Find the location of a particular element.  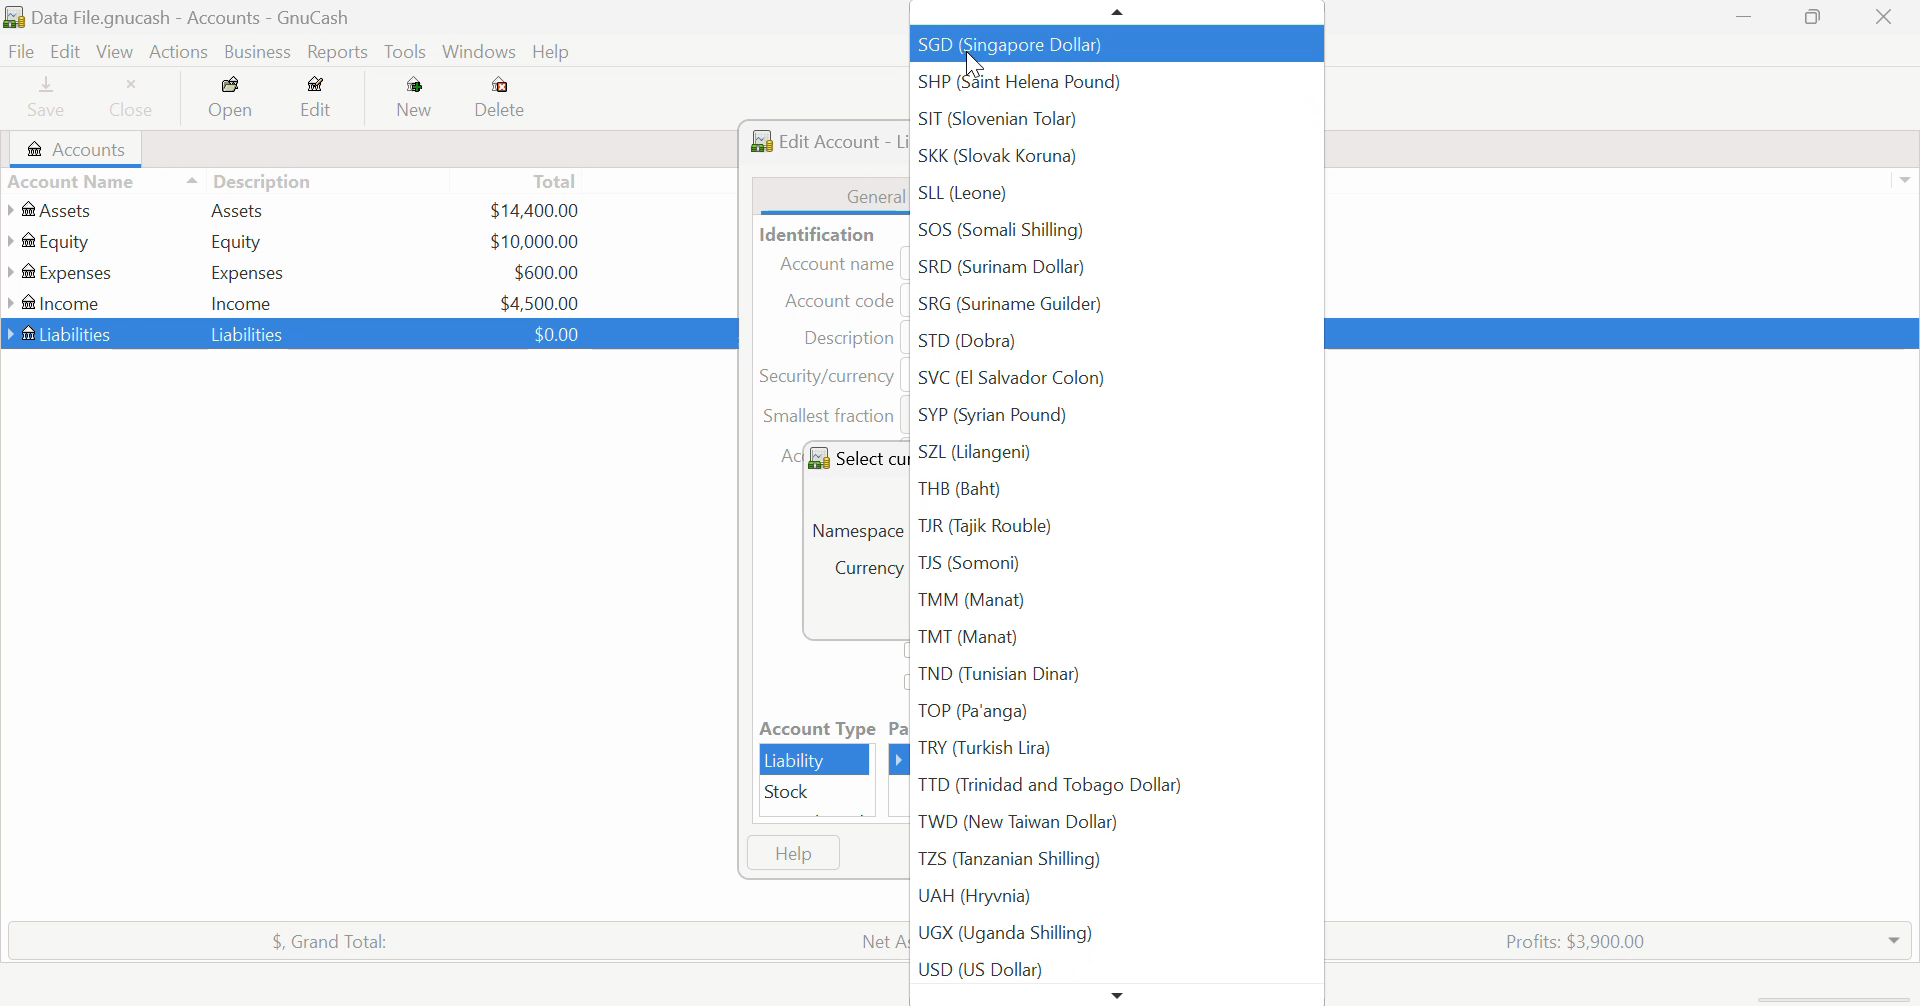

Assets Account is located at coordinates (53, 210).